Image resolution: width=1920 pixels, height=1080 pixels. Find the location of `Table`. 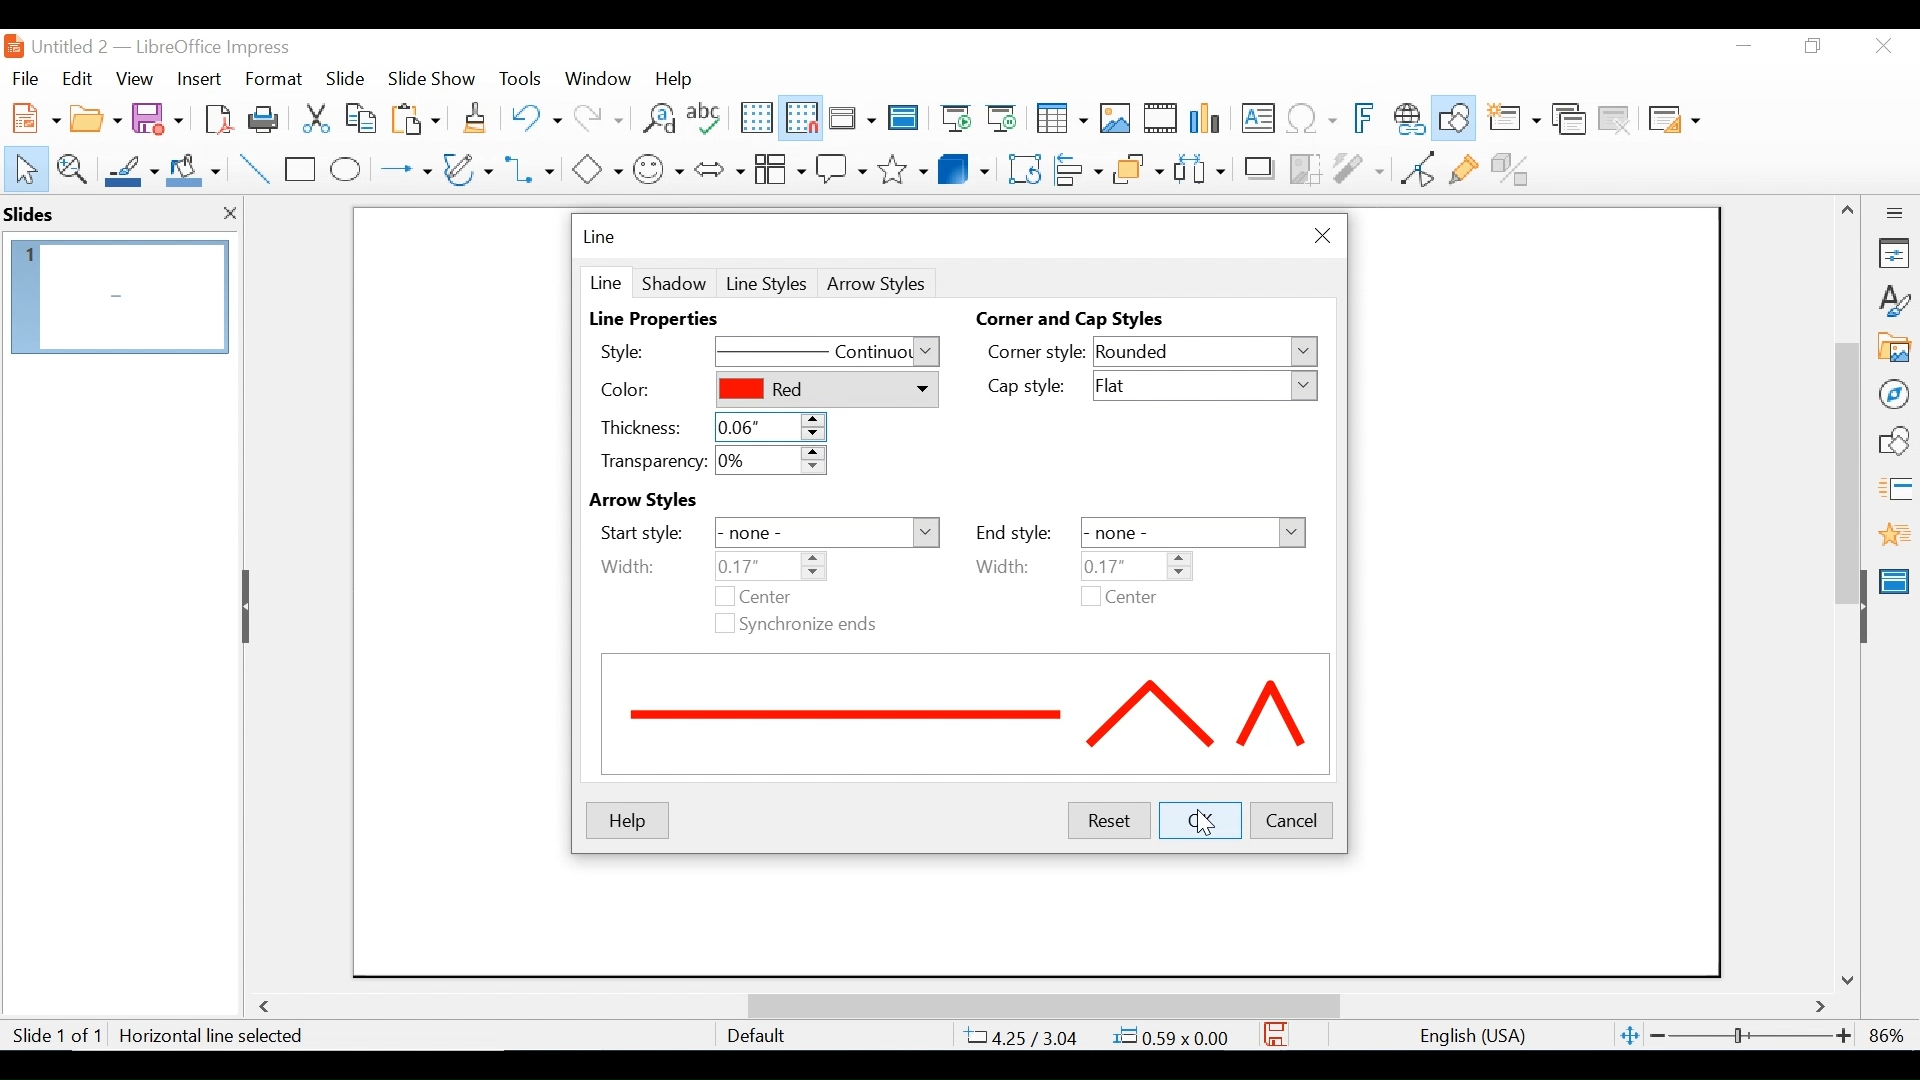

Table is located at coordinates (1060, 119).